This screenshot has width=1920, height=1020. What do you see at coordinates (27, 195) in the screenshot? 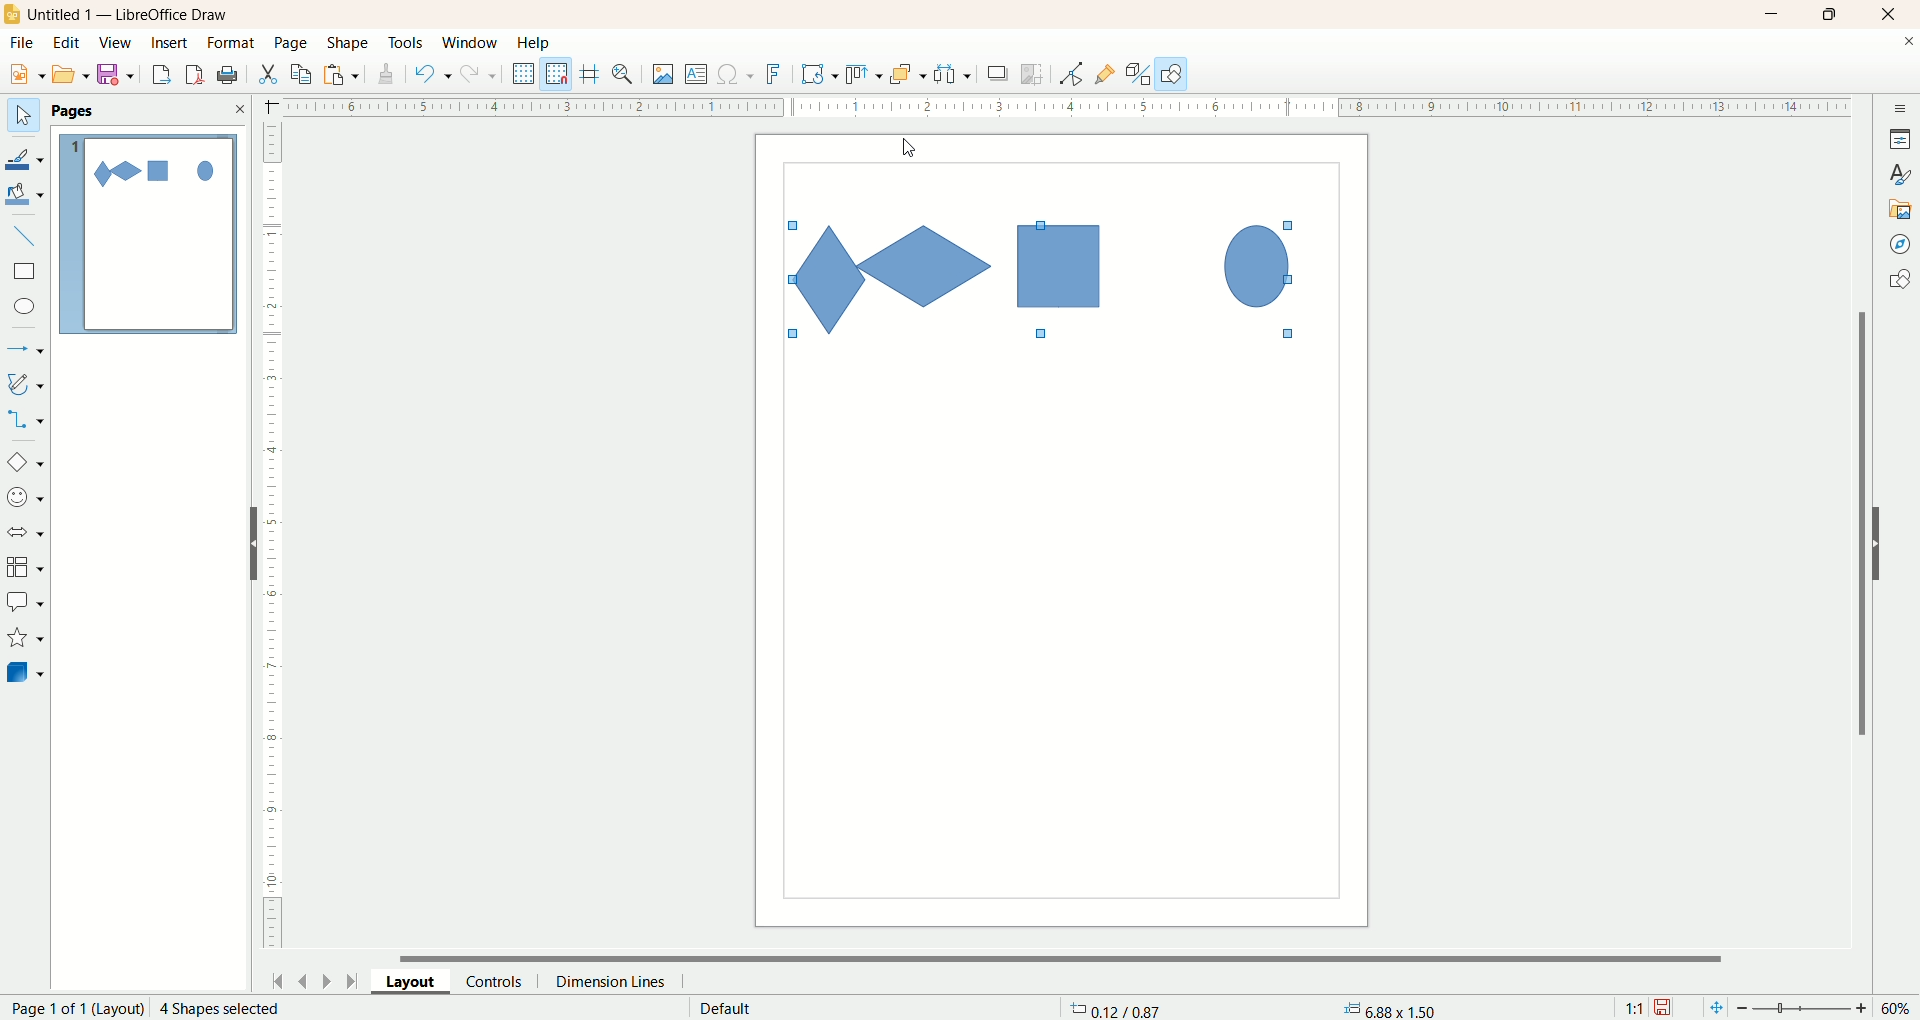
I see `fill color` at bounding box center [27, 195].